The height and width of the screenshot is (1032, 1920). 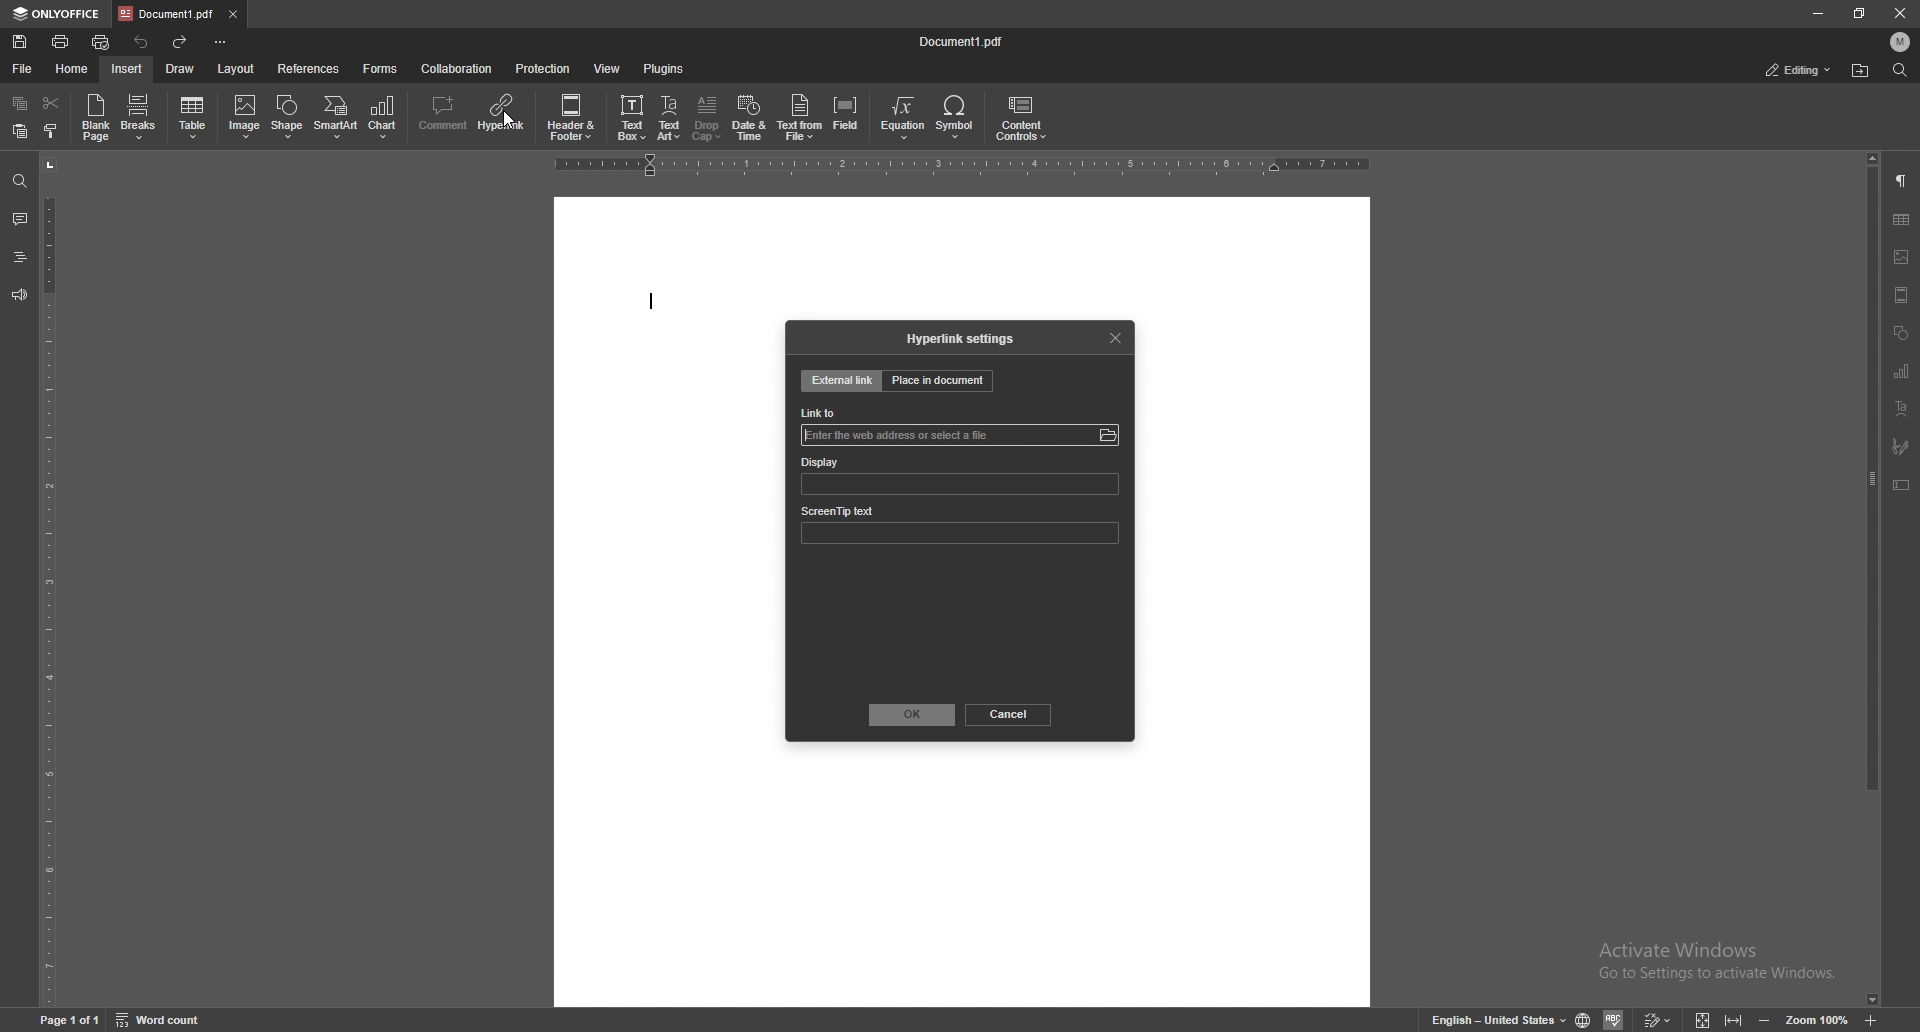 I want to click on protection, so click(x=544, y=69).